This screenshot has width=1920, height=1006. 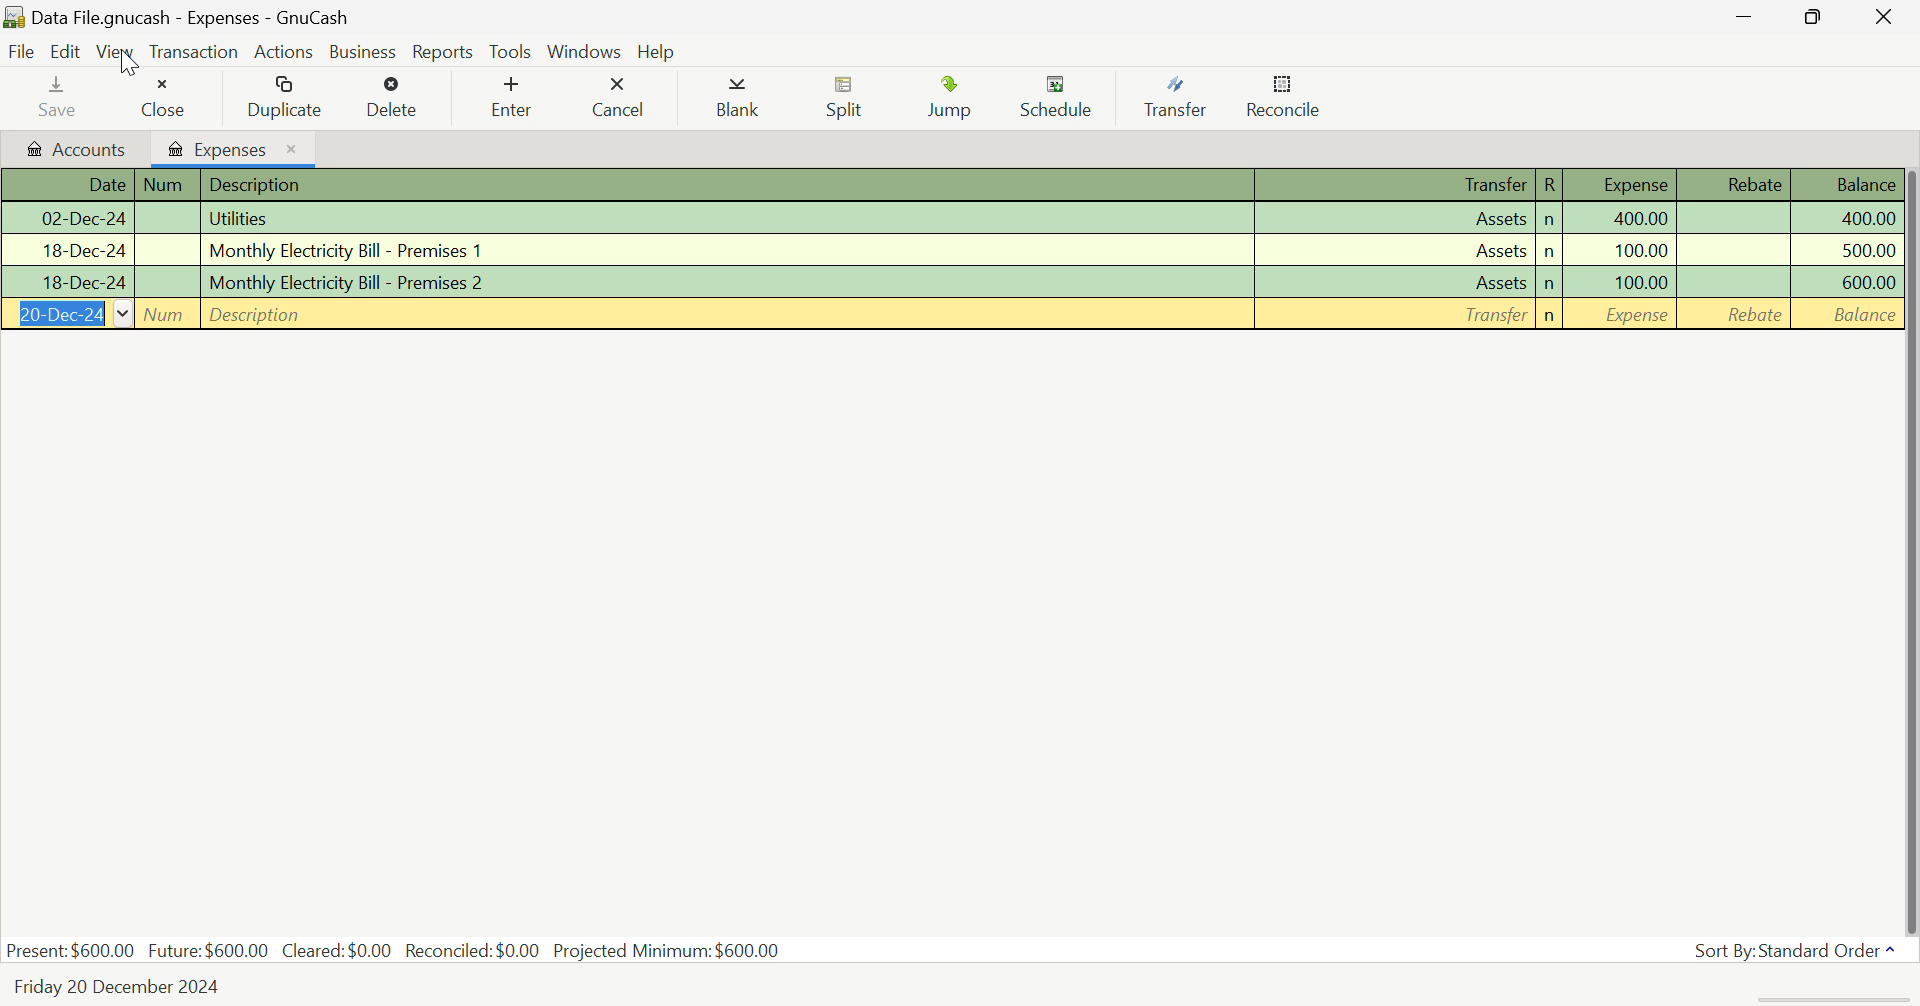 What do you see at coordinates (623, 100) in the screenshot?
I see `Cancel` at bounding box center [623, 100].